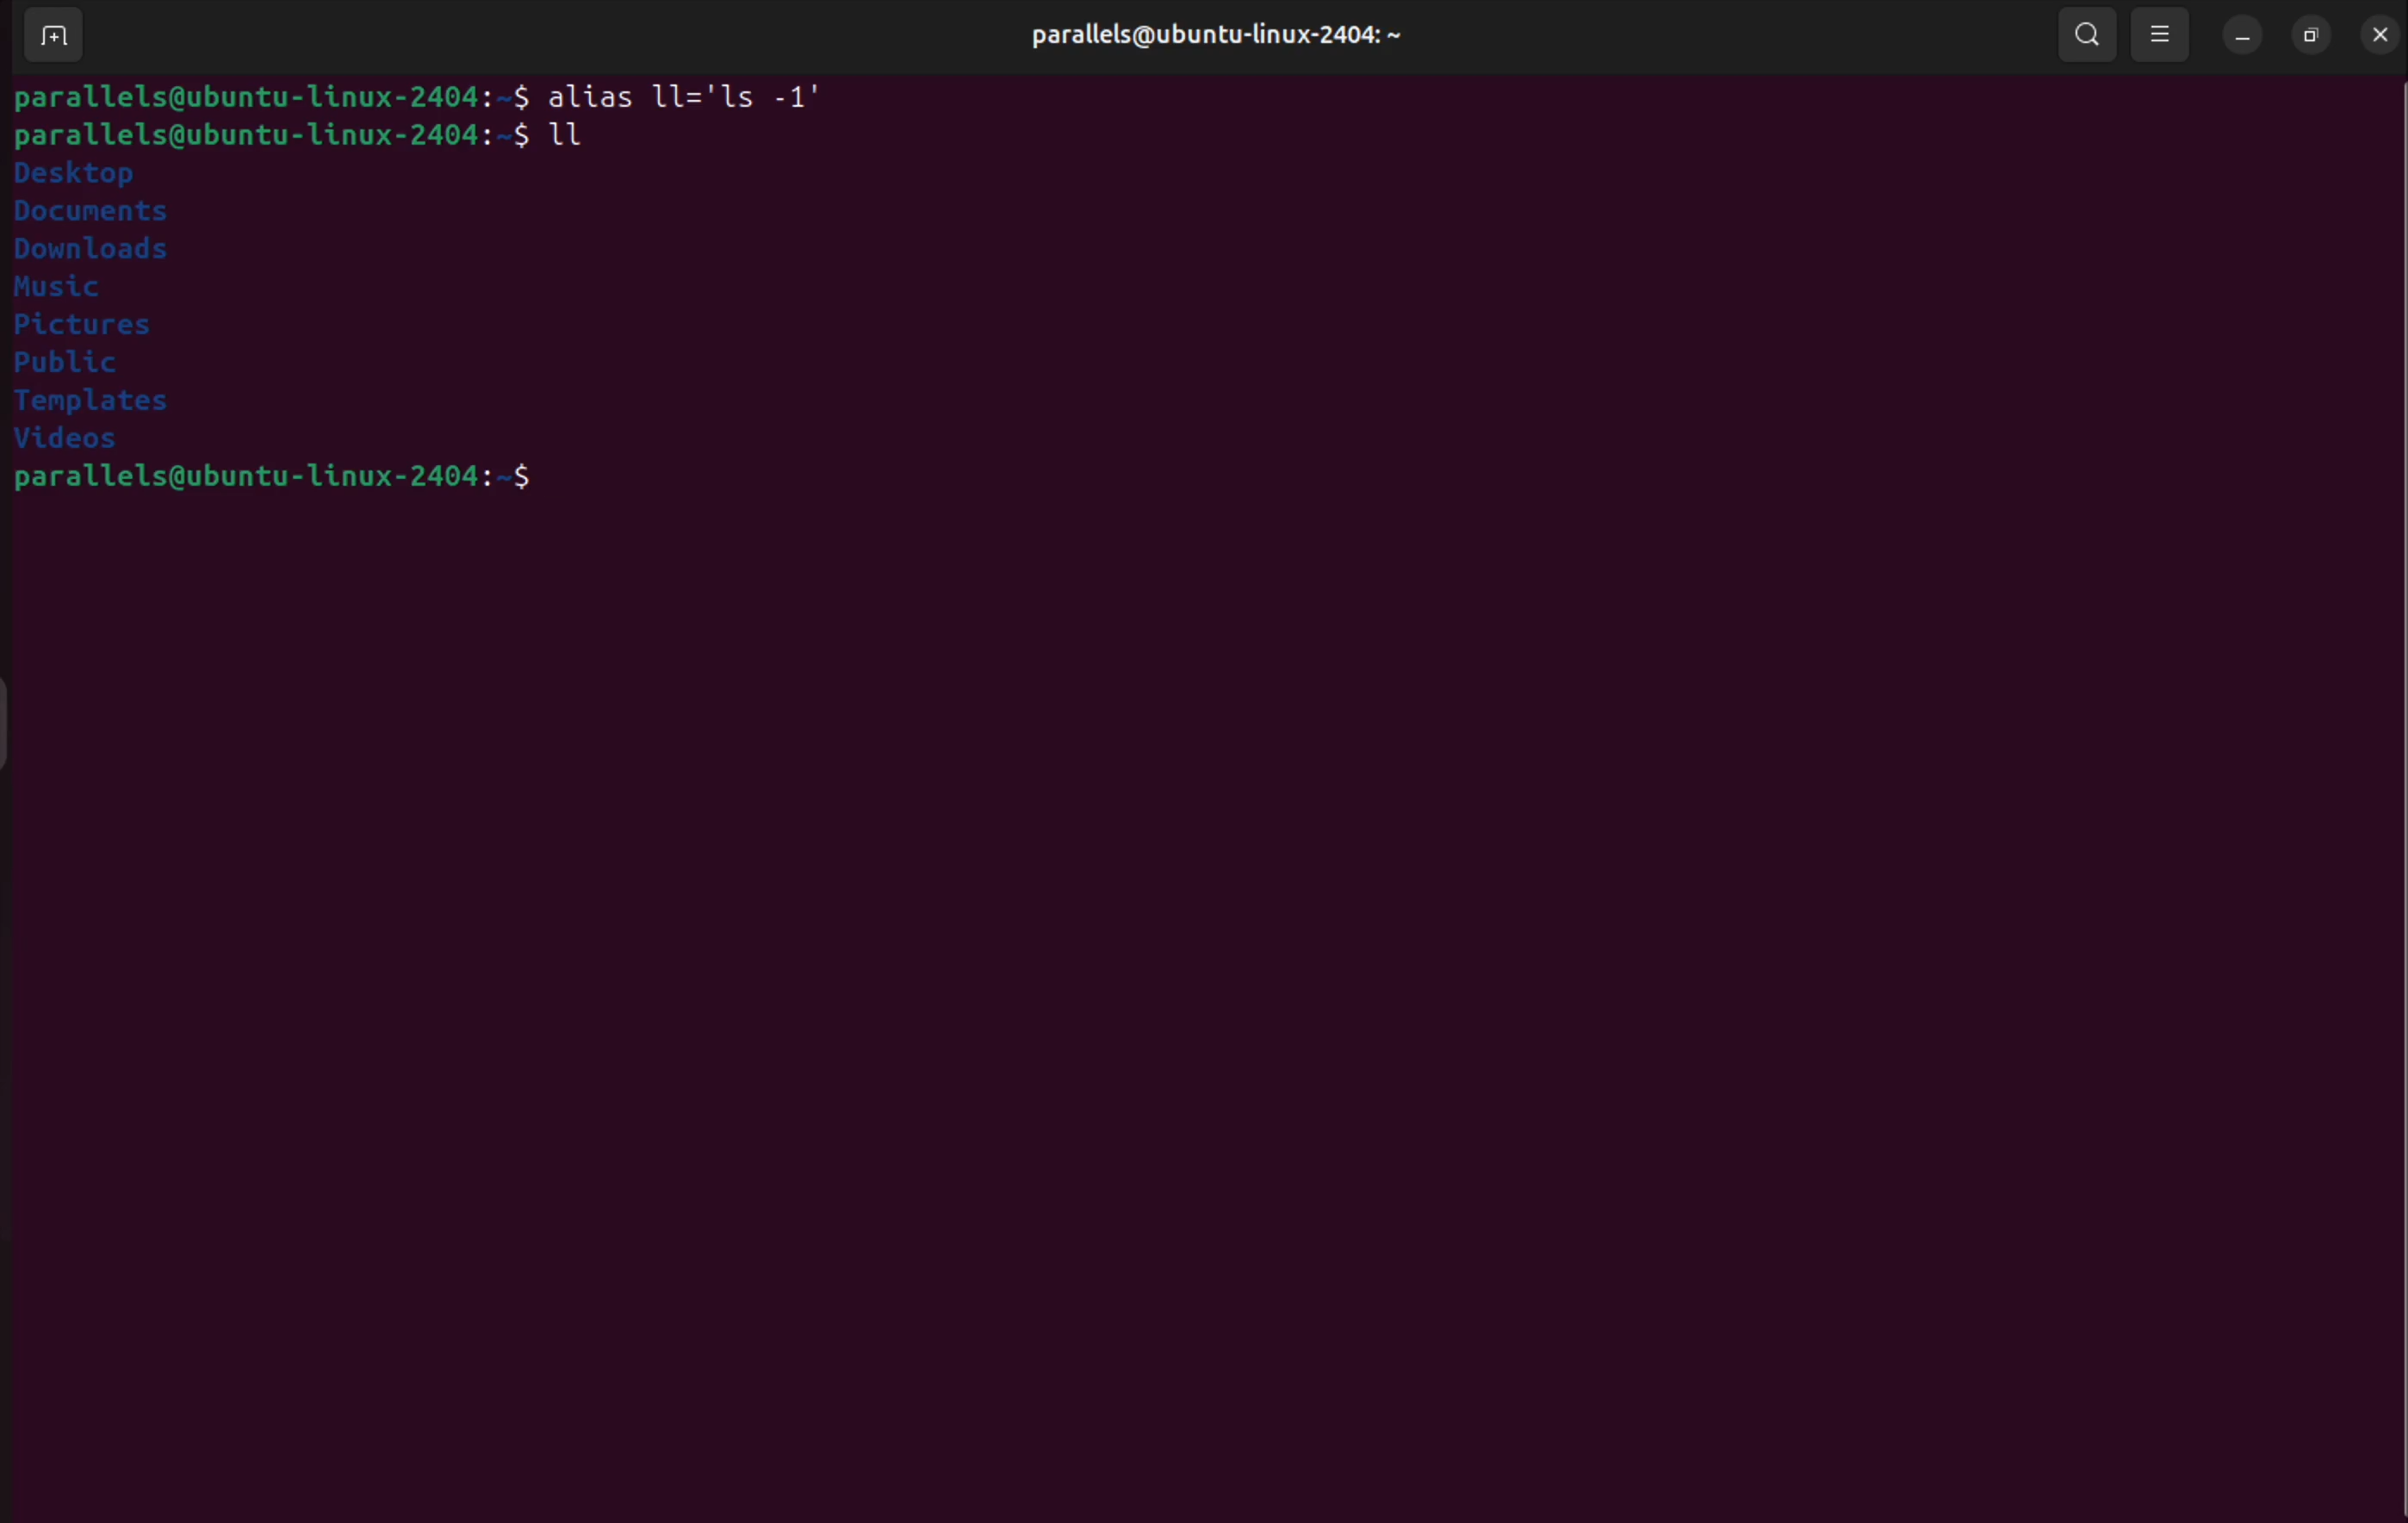 This screenshot has width=2408, height=1523. Describe the element at coordinates (559, 140) in the screenshot. I see `cursor` at that location.